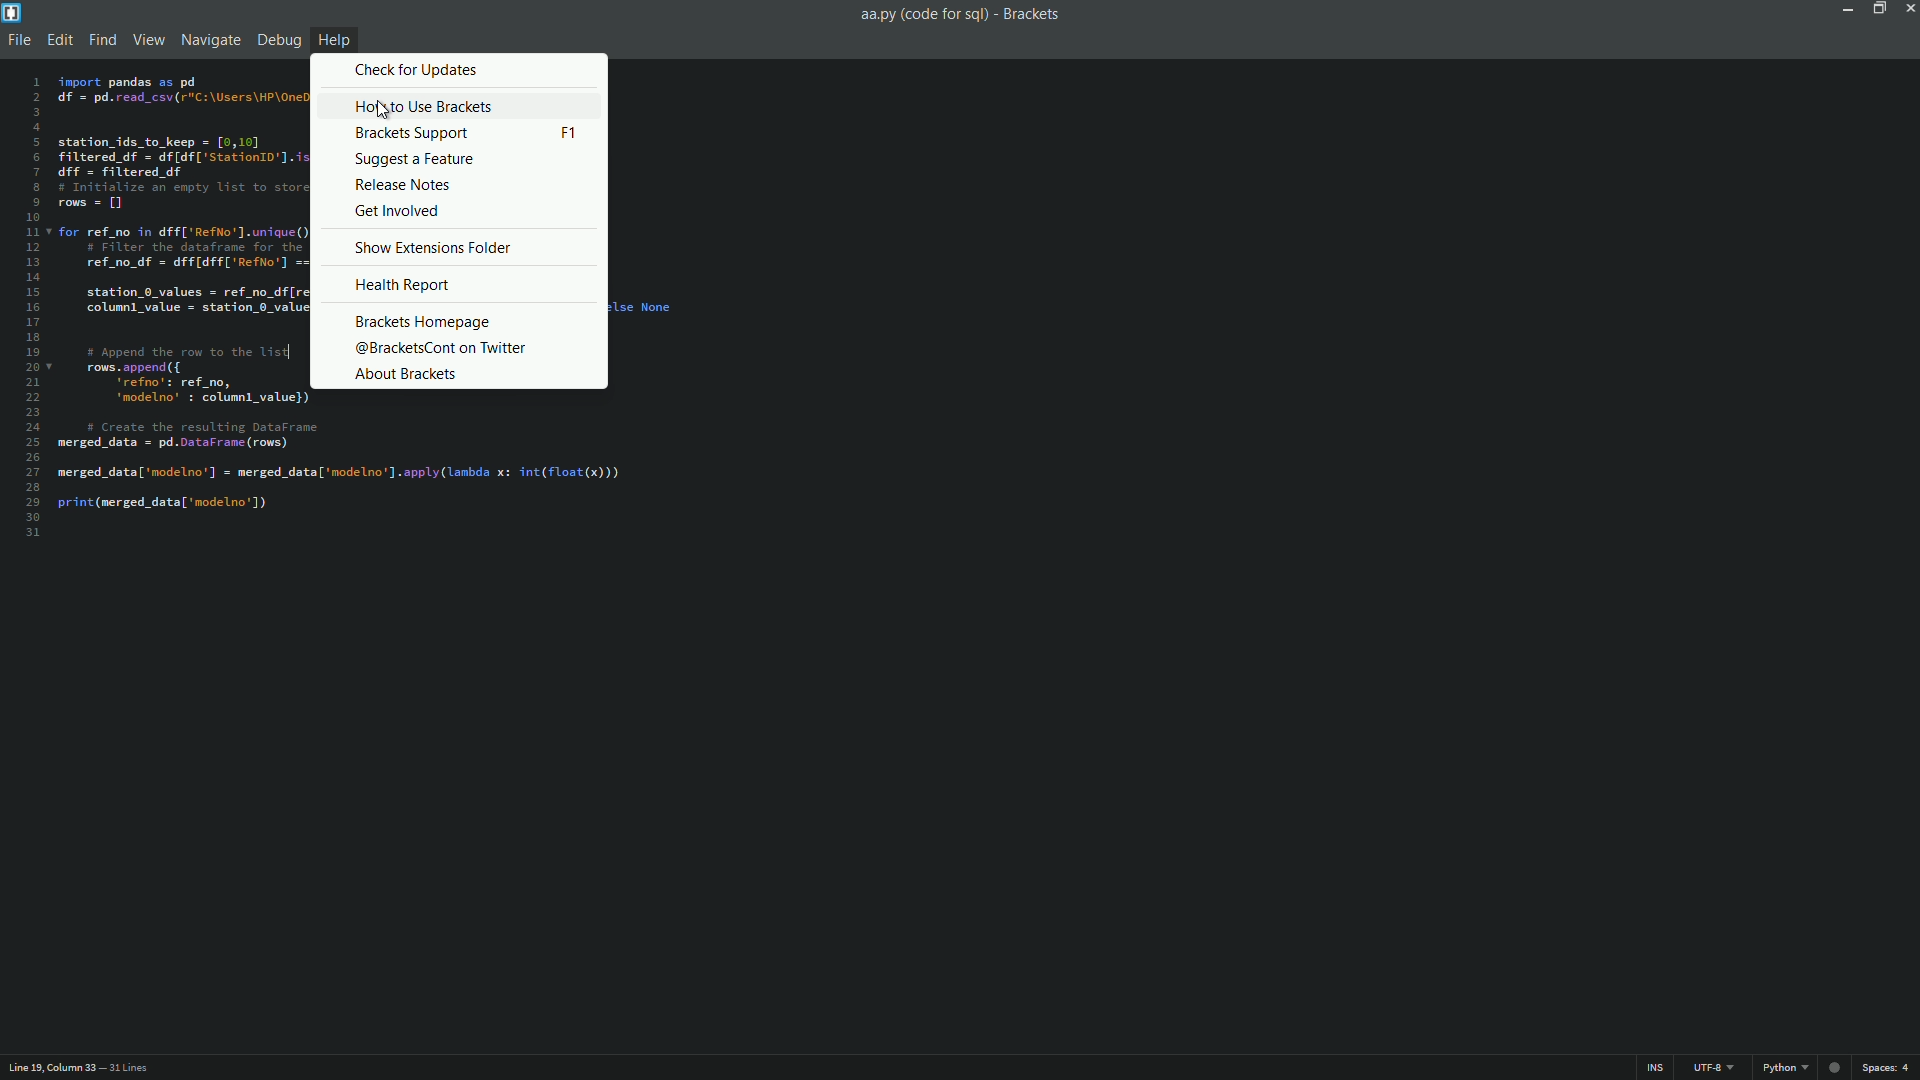 Image resolution: width=1920 pixels, height=1080 pixels. Describe the element at coordinates (410, 376) in the screenshot. I see `about brackets` at that location.